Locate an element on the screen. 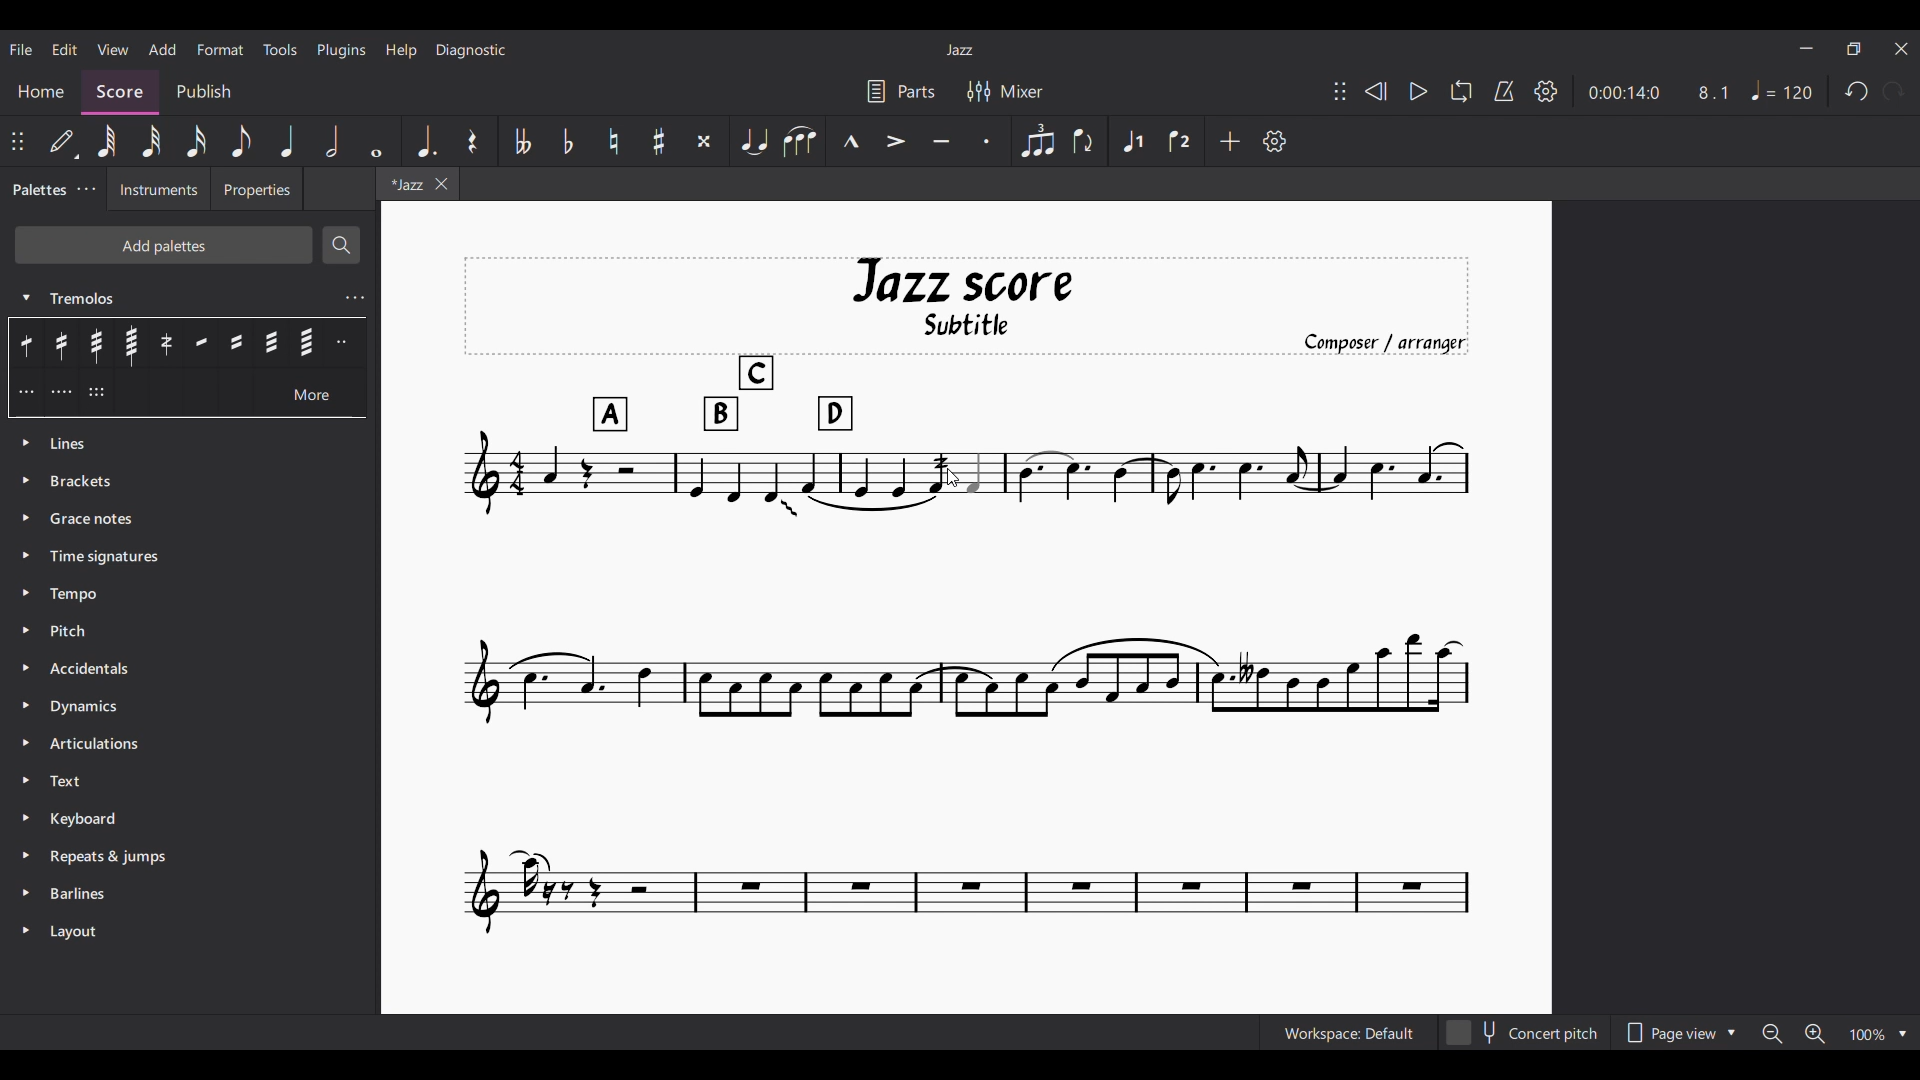 The width and height of the screenshot is (1920, 1080). Half note is located at coordinates (332, 140).